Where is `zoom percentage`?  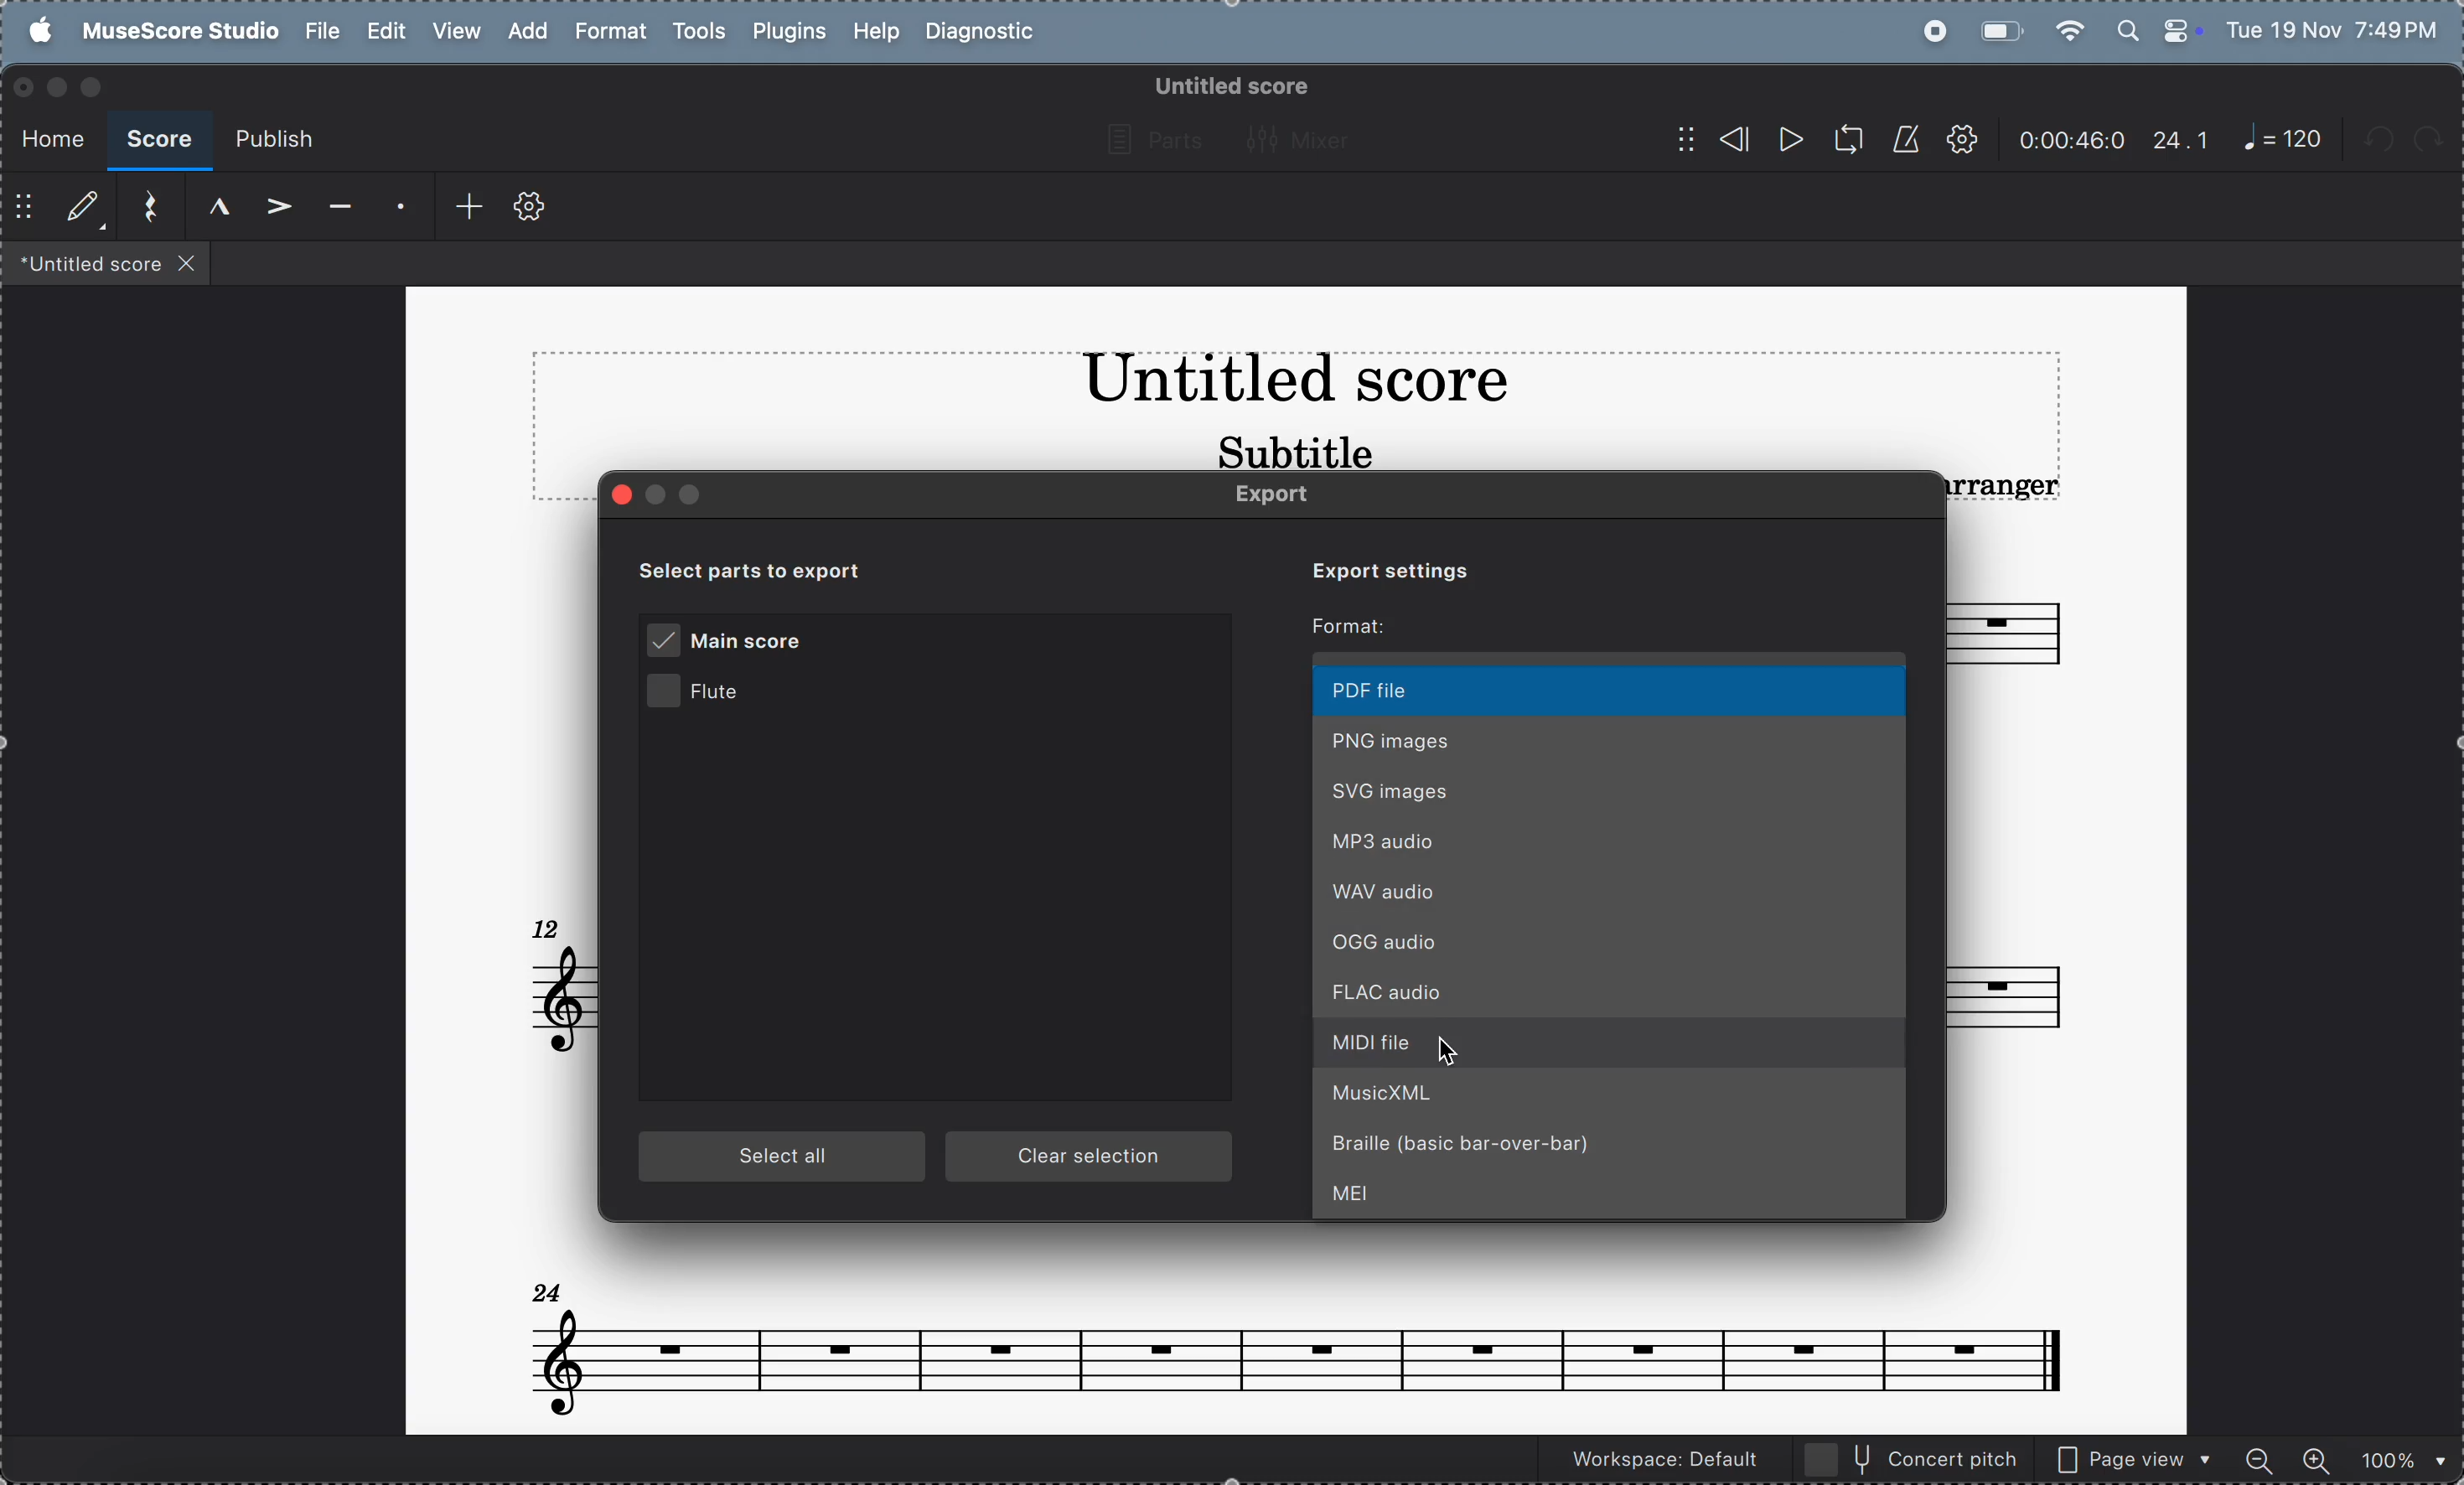 zoom percentage is located at coordinates (2397, 1458).